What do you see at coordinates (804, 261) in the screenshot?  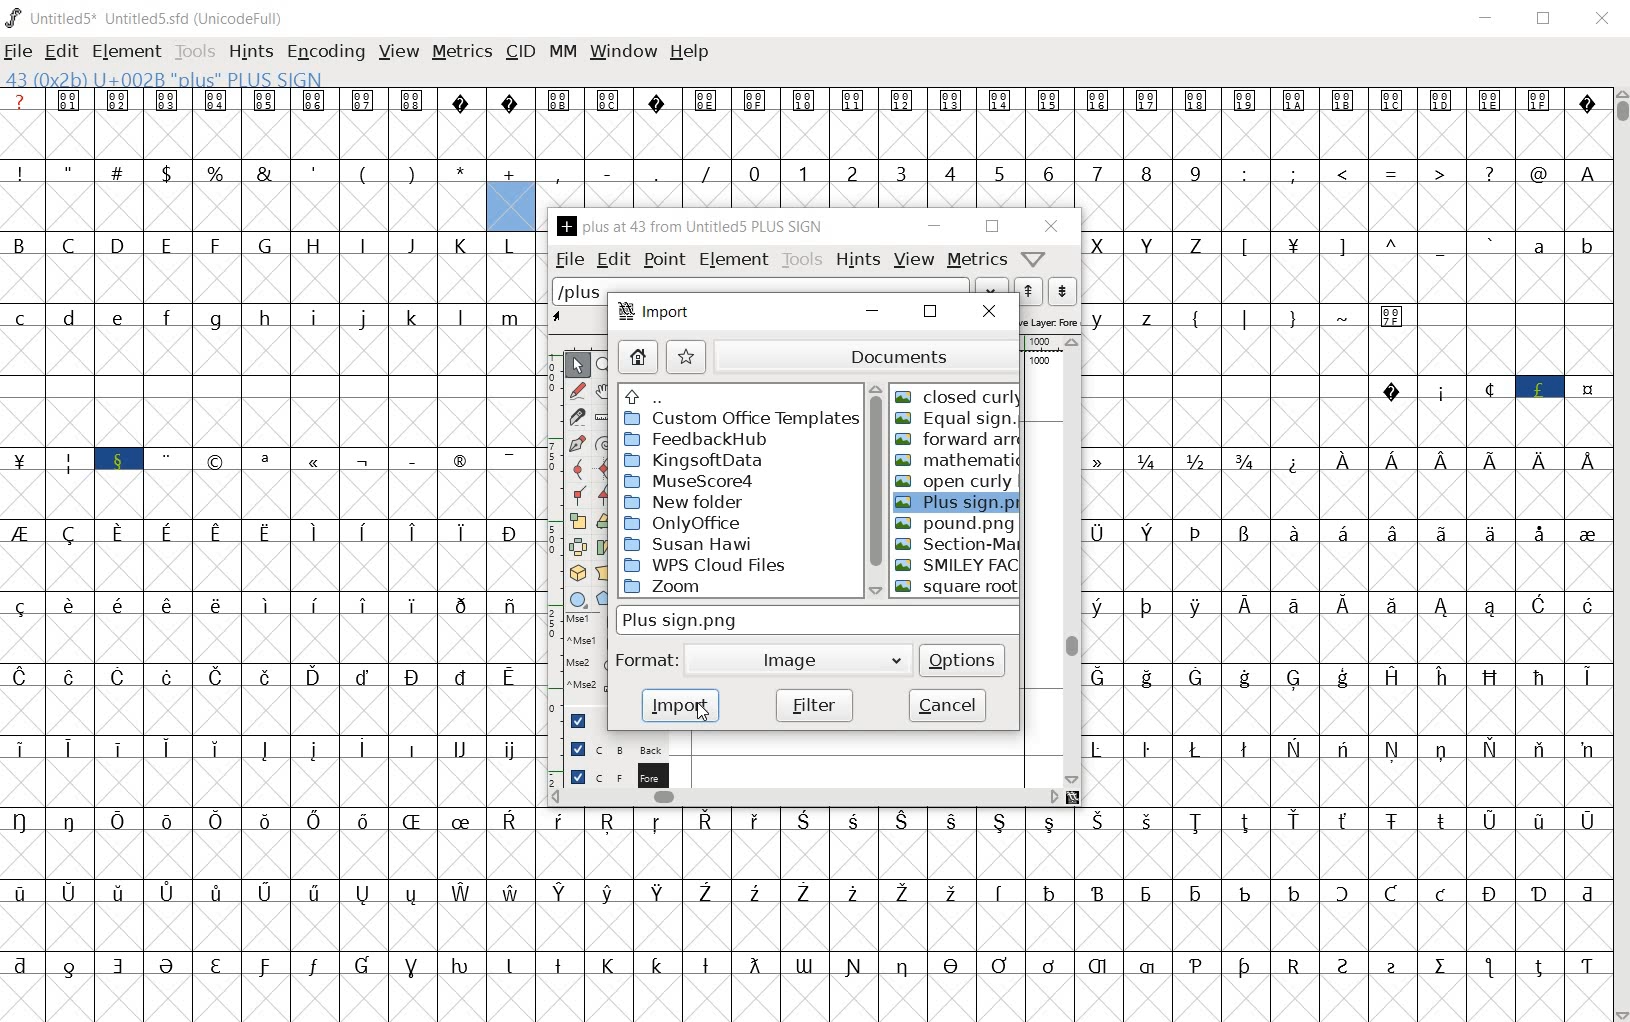 I see `tools` at bounding box center [804, 261].